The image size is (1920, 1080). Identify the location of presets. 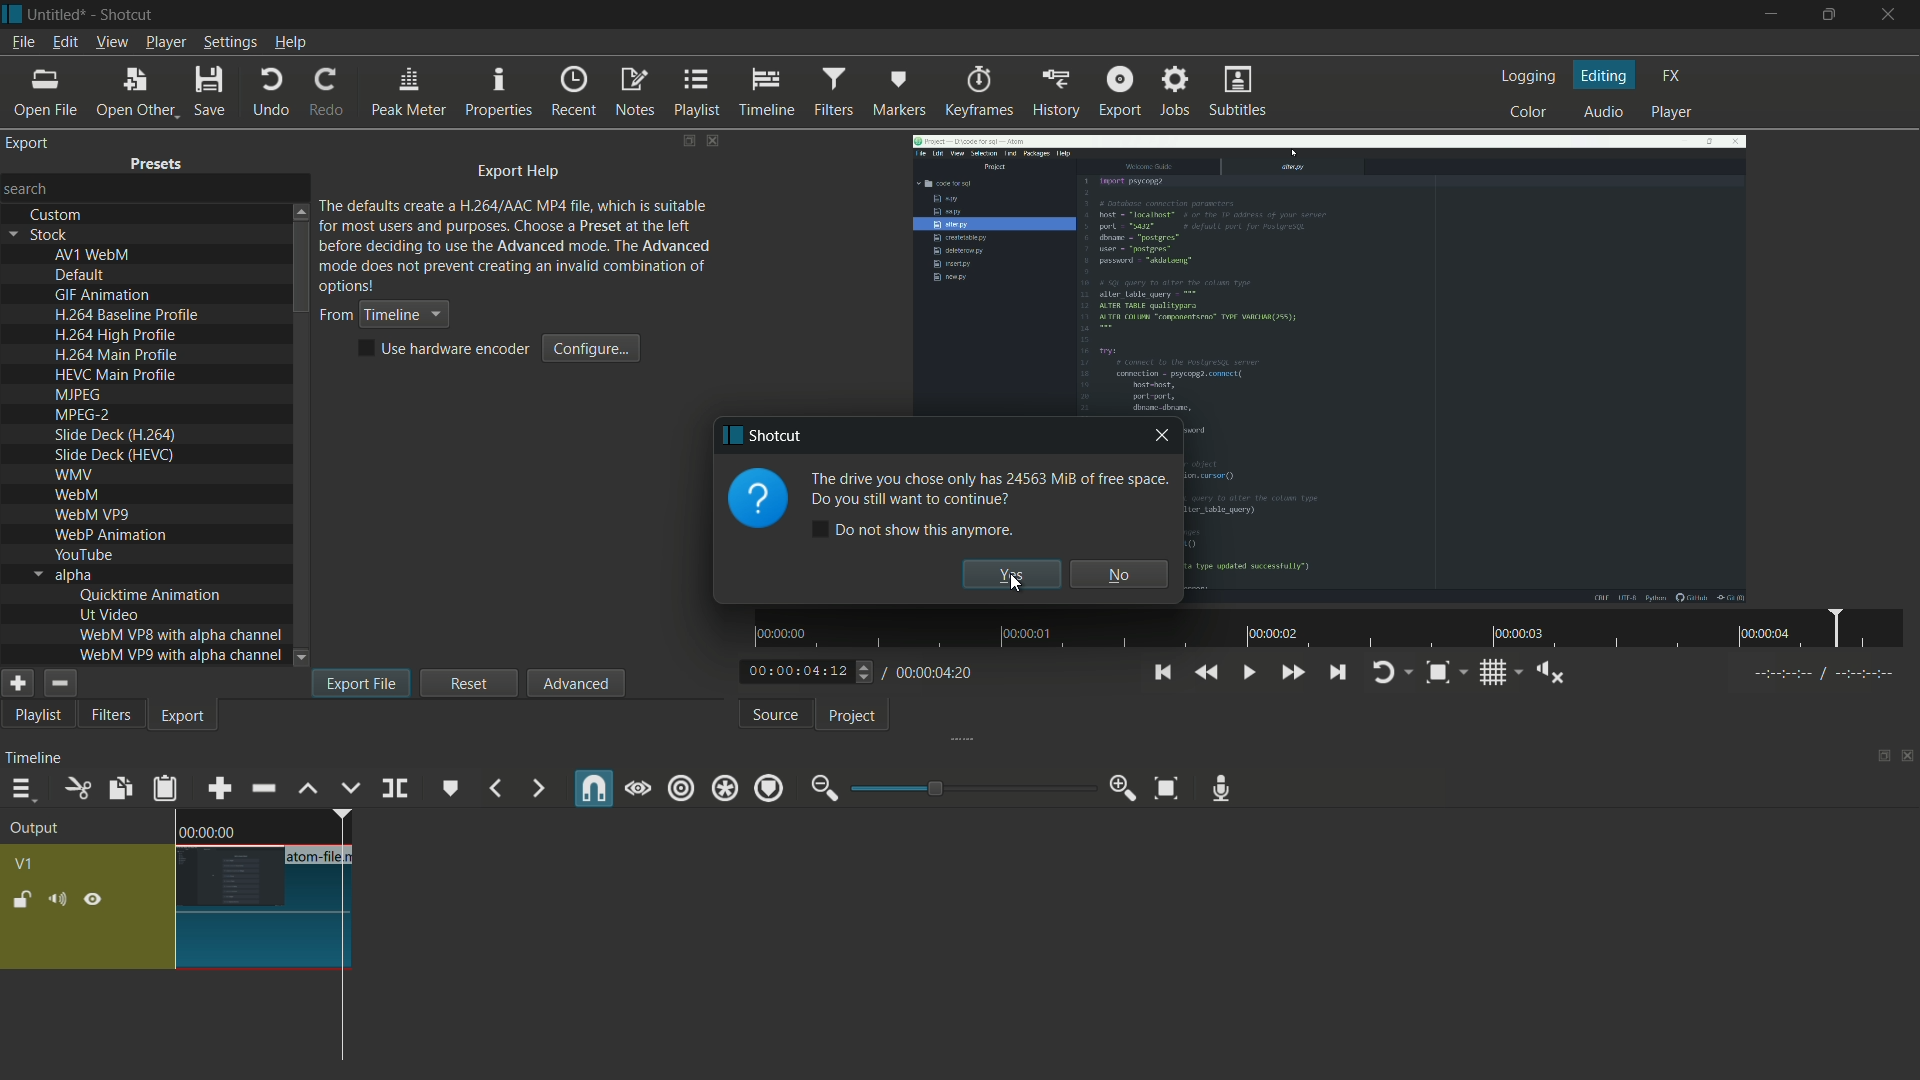
(157, 167).